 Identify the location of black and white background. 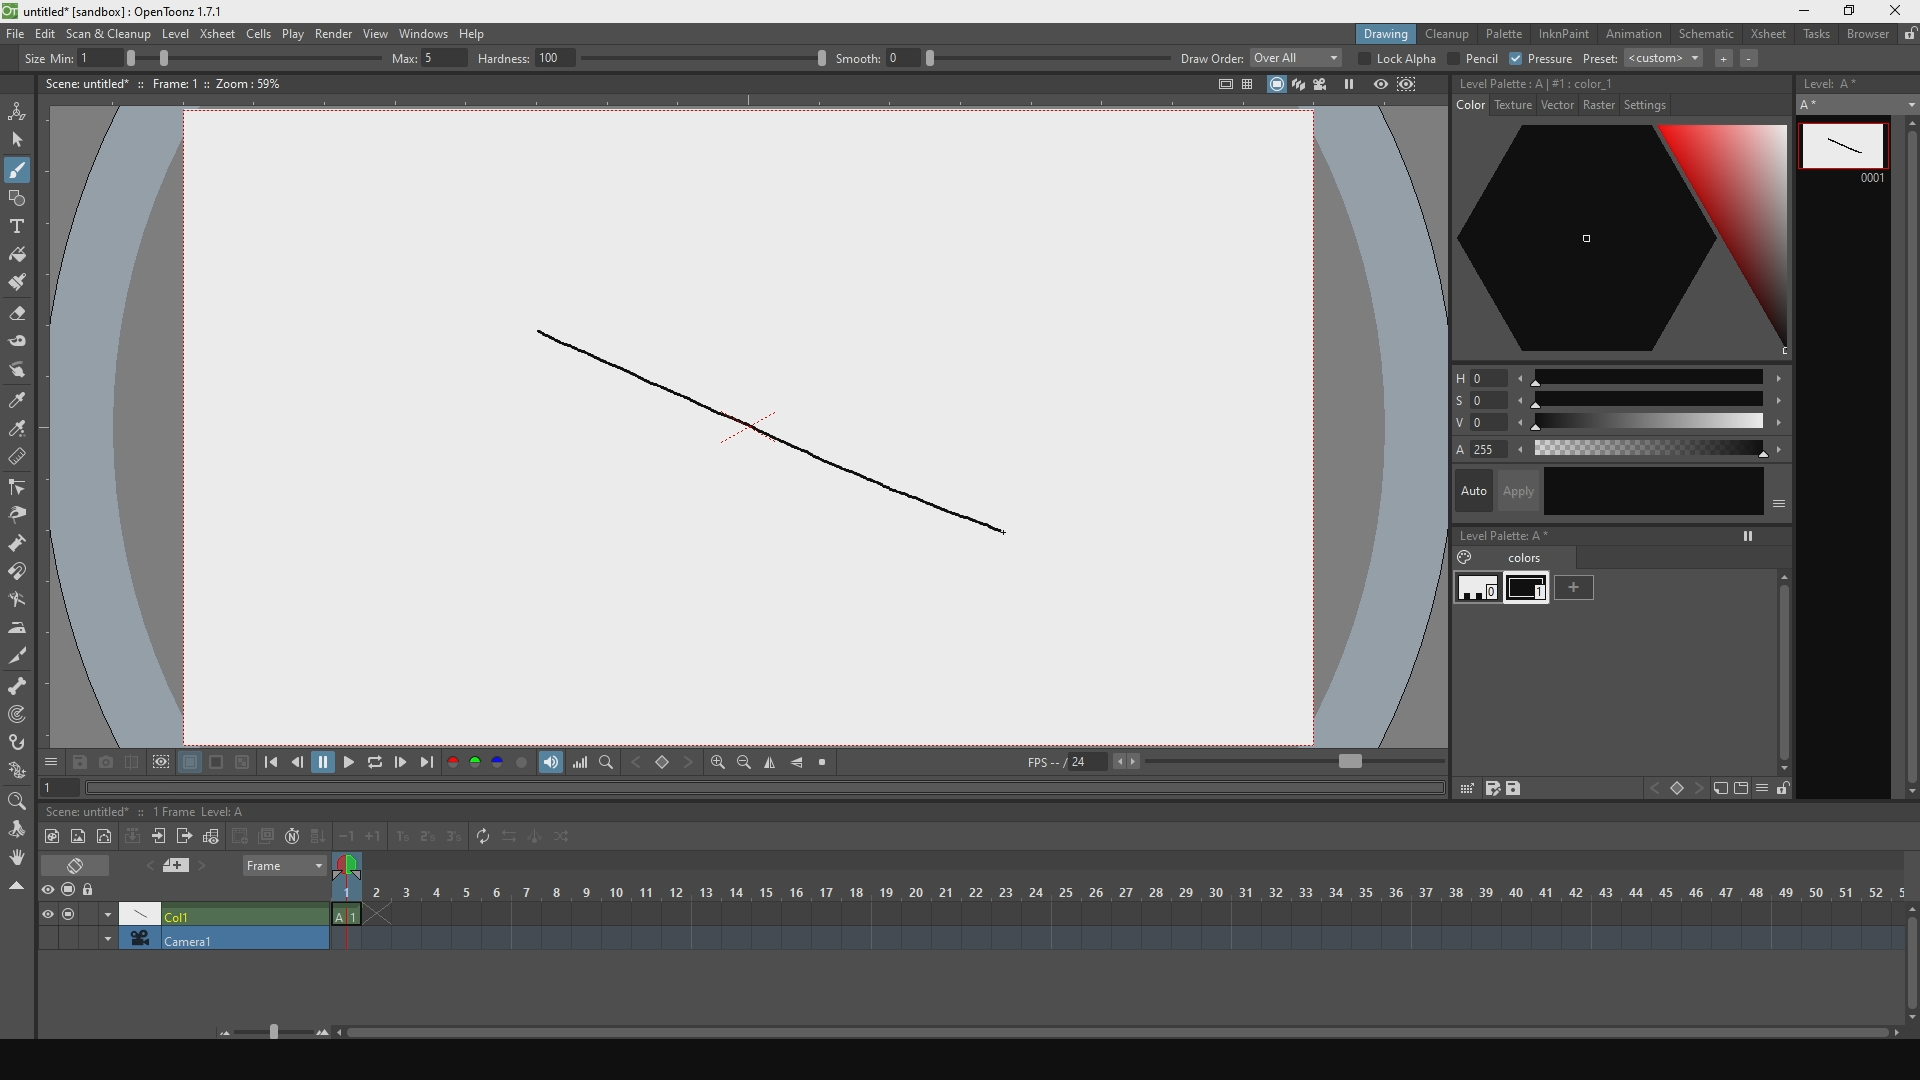
(240, 765).